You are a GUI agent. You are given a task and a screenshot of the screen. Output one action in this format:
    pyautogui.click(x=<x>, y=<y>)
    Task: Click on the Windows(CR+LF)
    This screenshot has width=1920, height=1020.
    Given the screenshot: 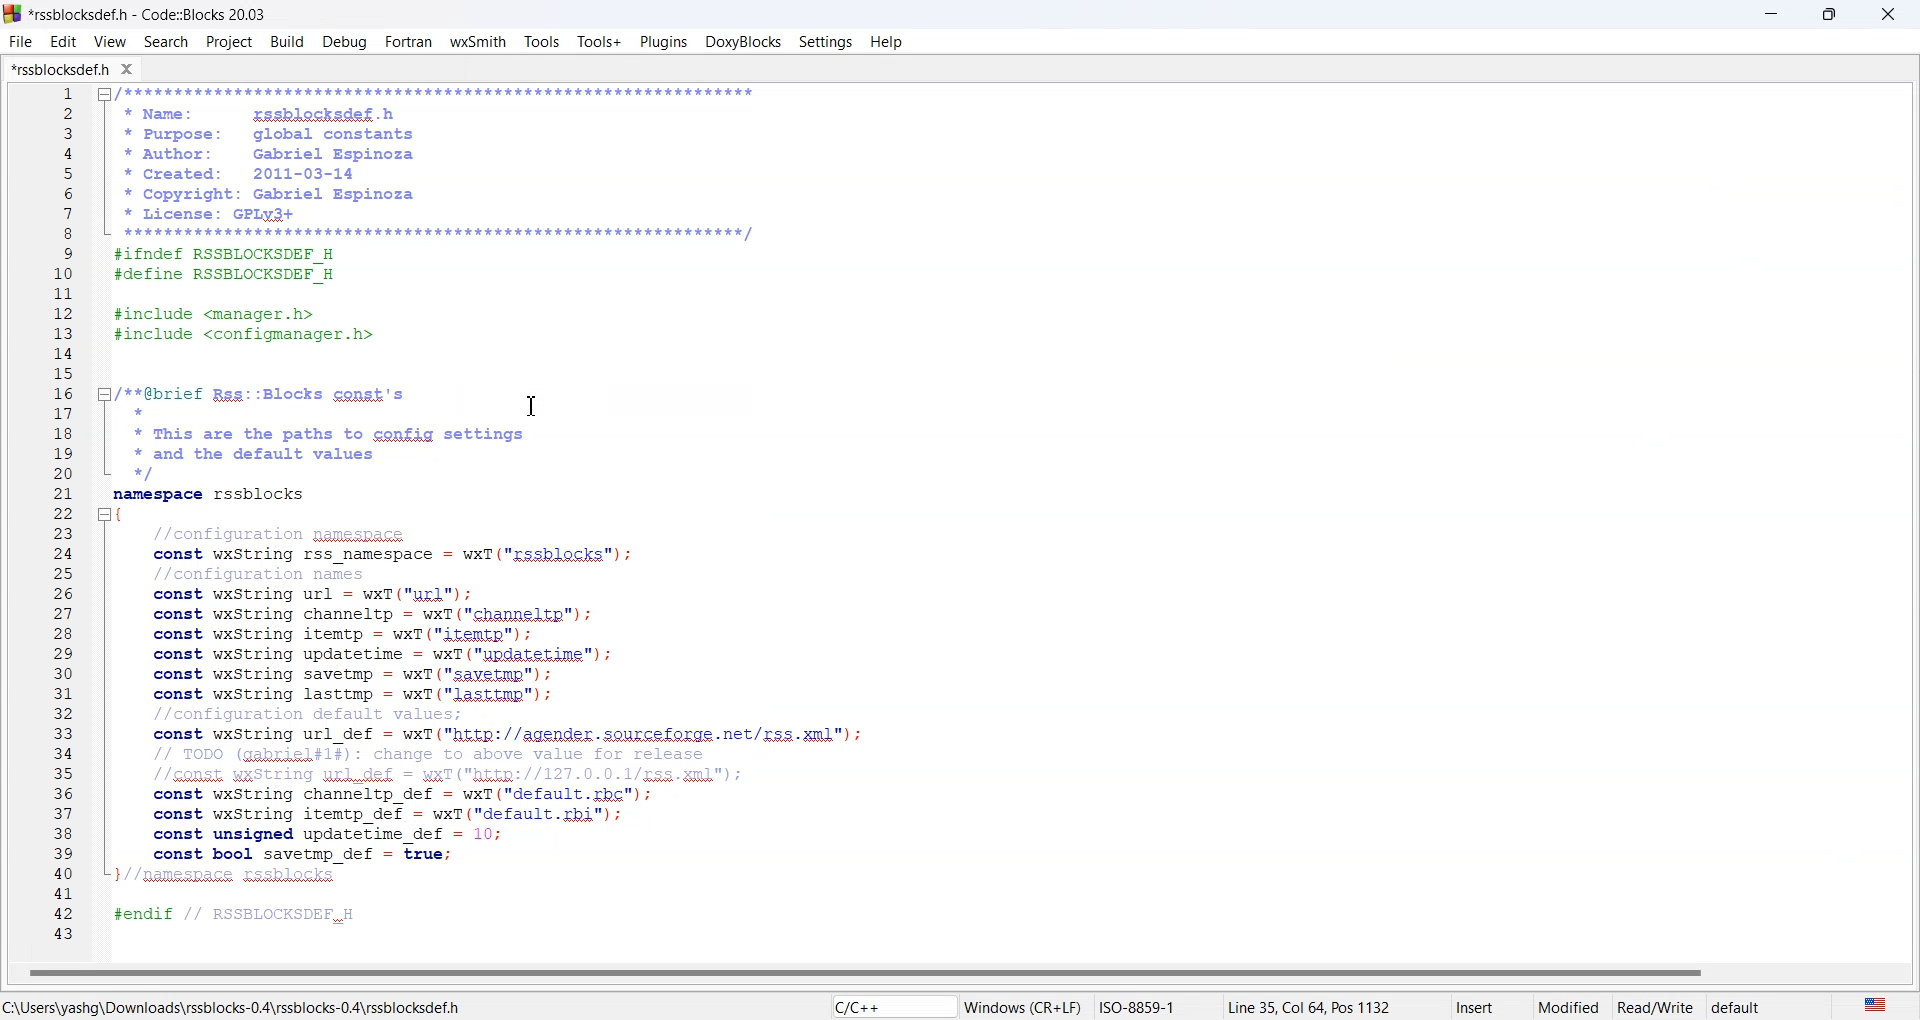 What is the action you would take?
    pyautogui.click(x=1091, y=1005)
    